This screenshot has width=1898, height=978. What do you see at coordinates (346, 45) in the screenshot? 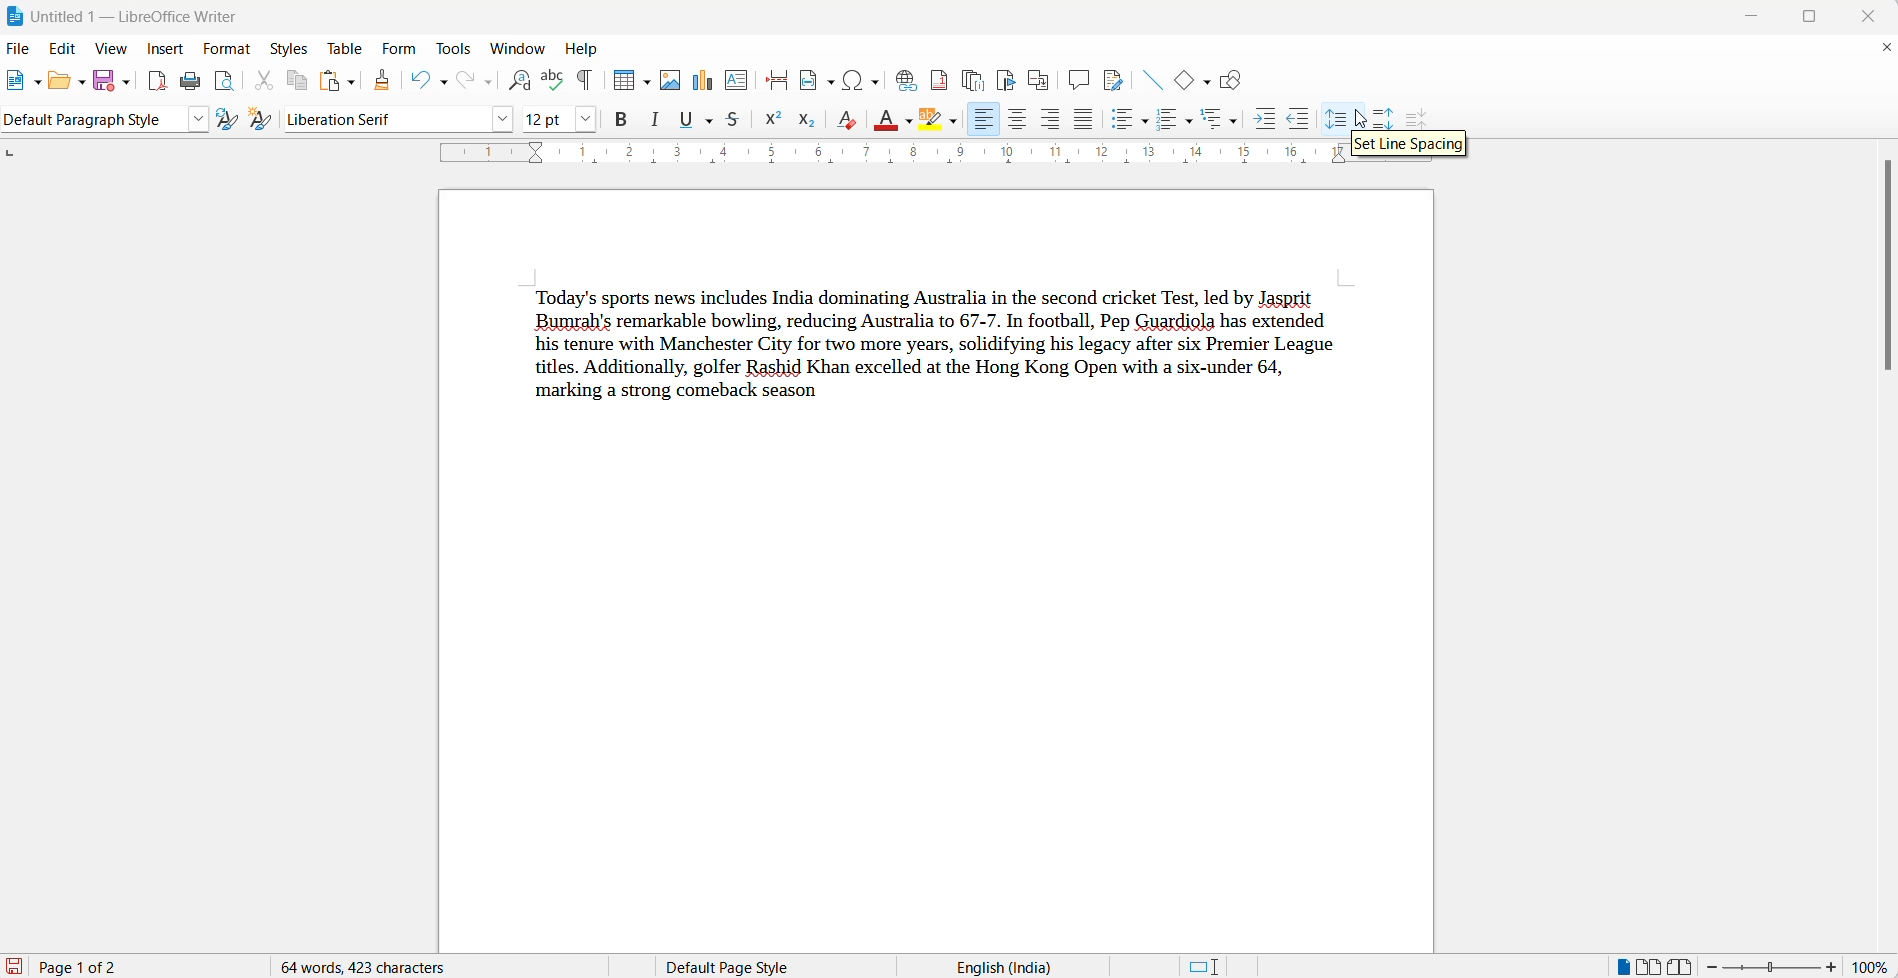
I see `table` at bounding box center [346, 45].